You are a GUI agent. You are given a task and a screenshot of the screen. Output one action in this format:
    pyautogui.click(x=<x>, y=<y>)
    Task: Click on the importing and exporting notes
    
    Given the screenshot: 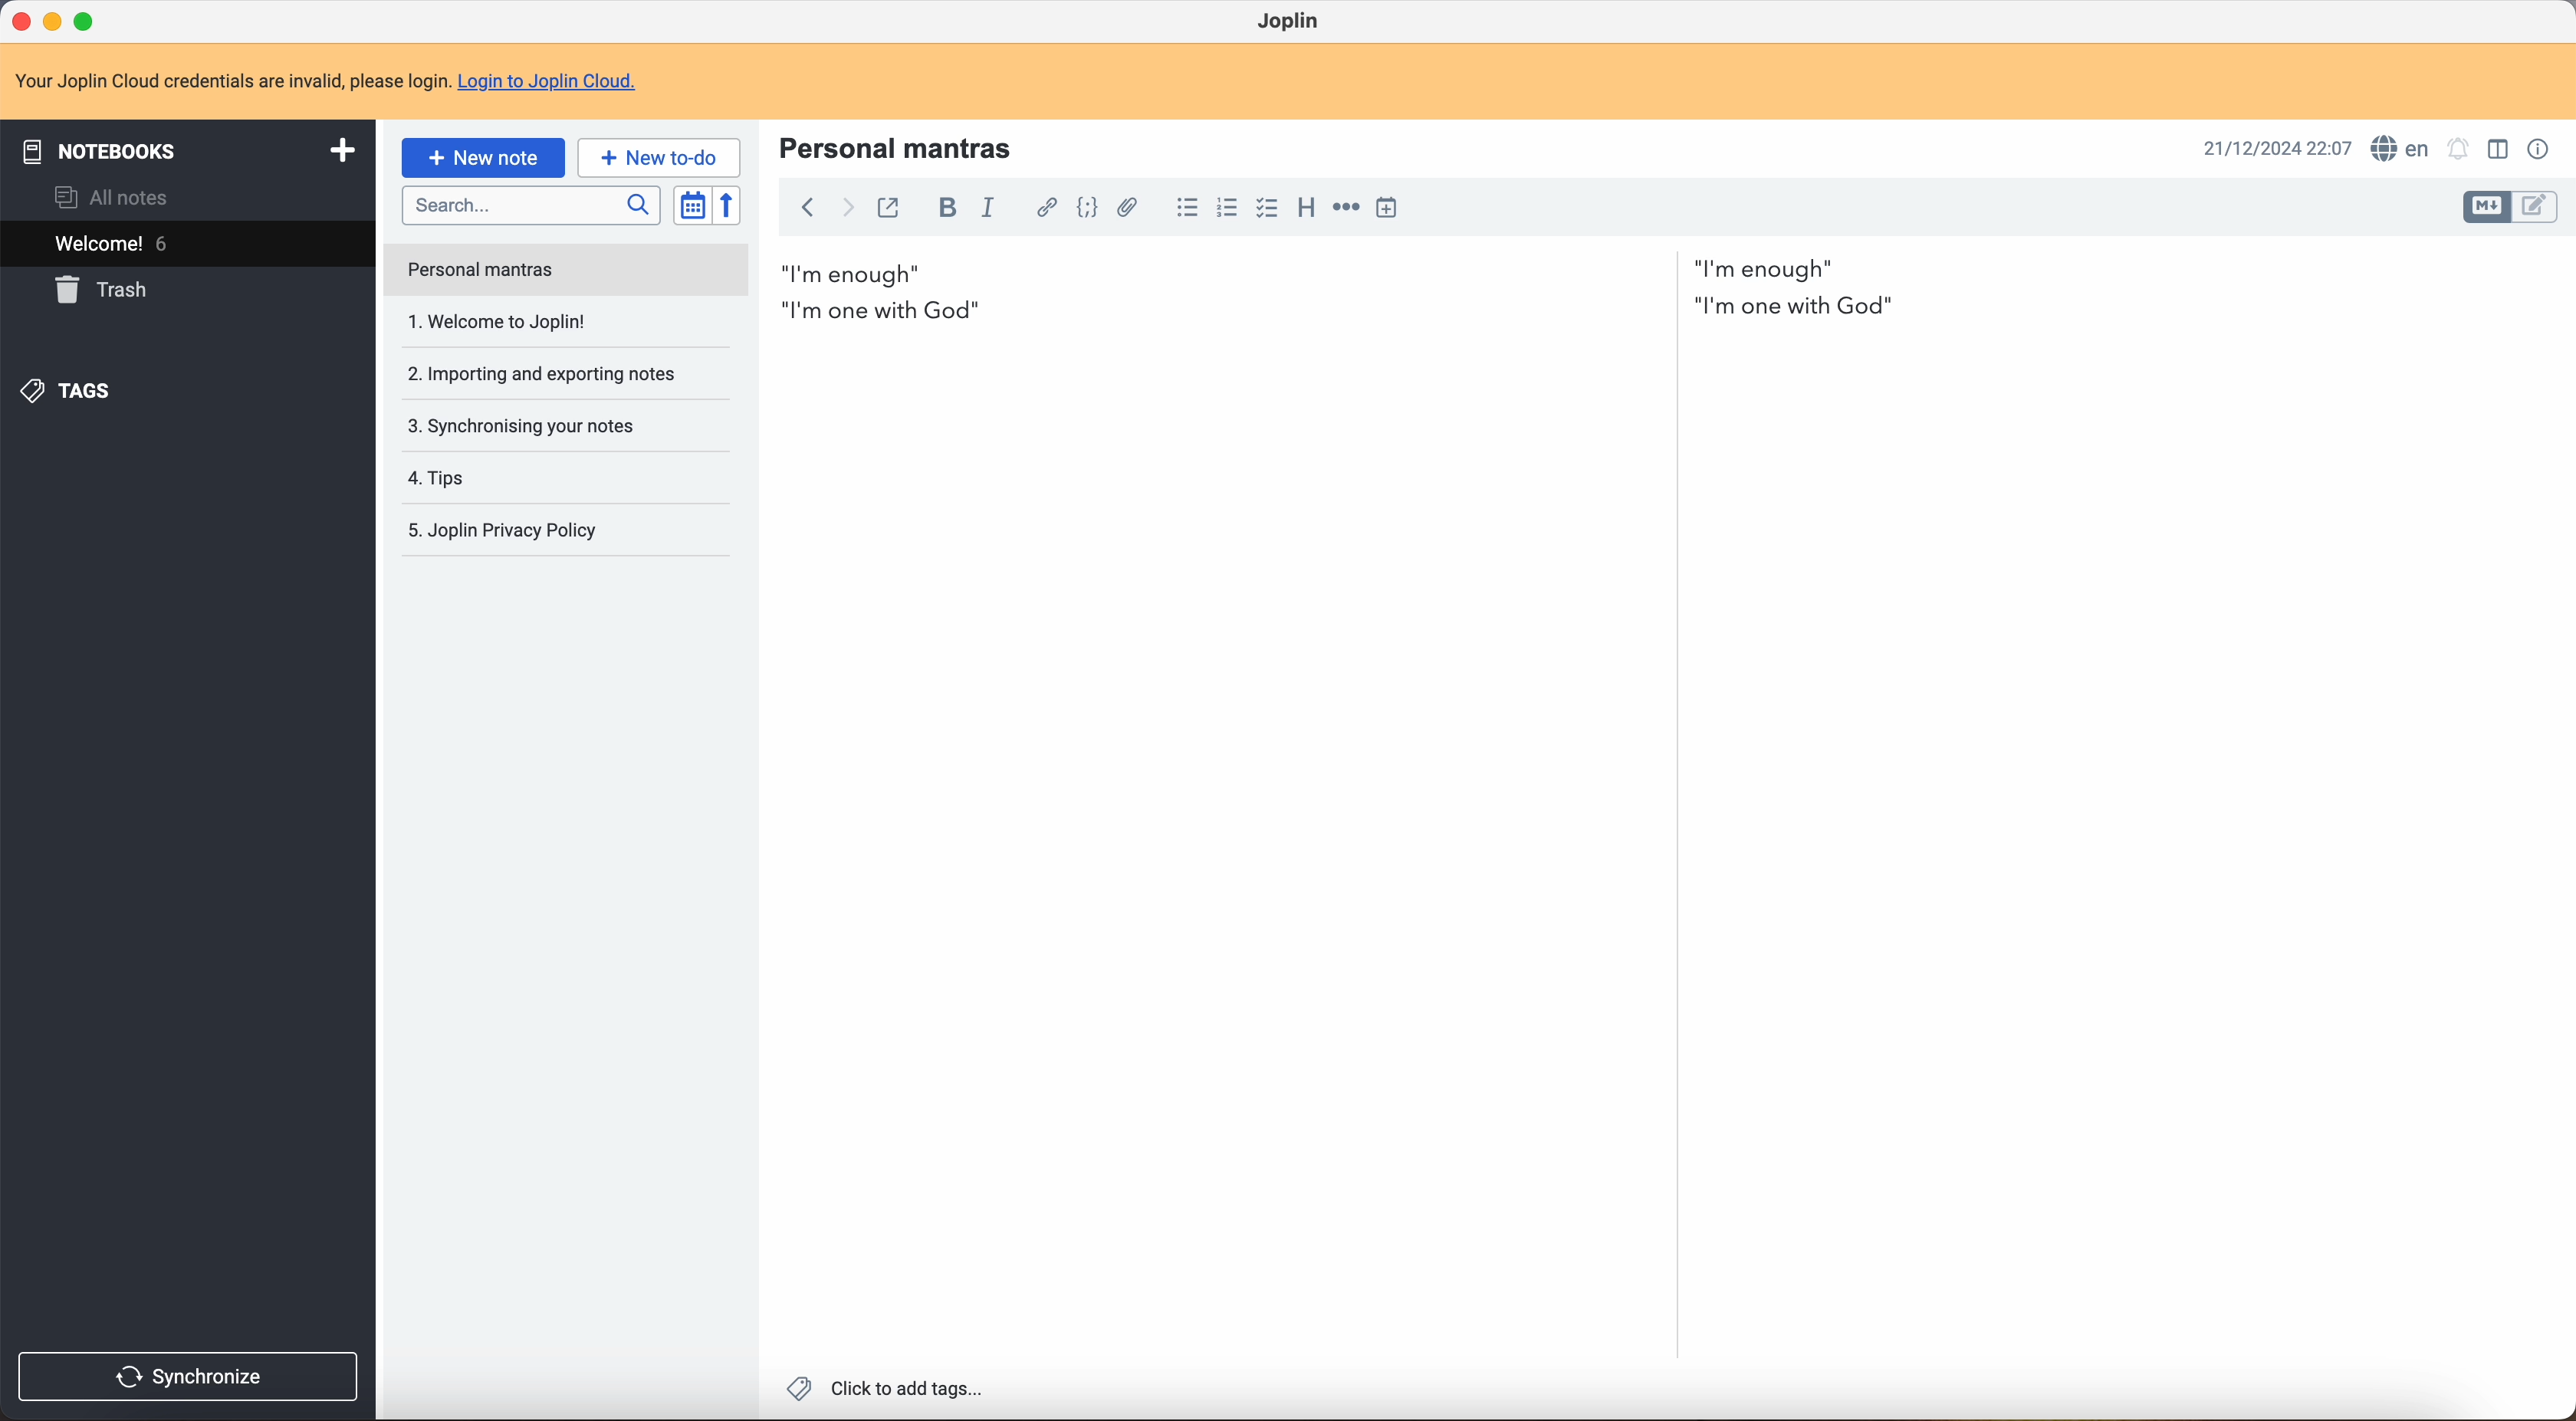 What is the action you would take?
    pyautogui.click(x=541, y=321)
    